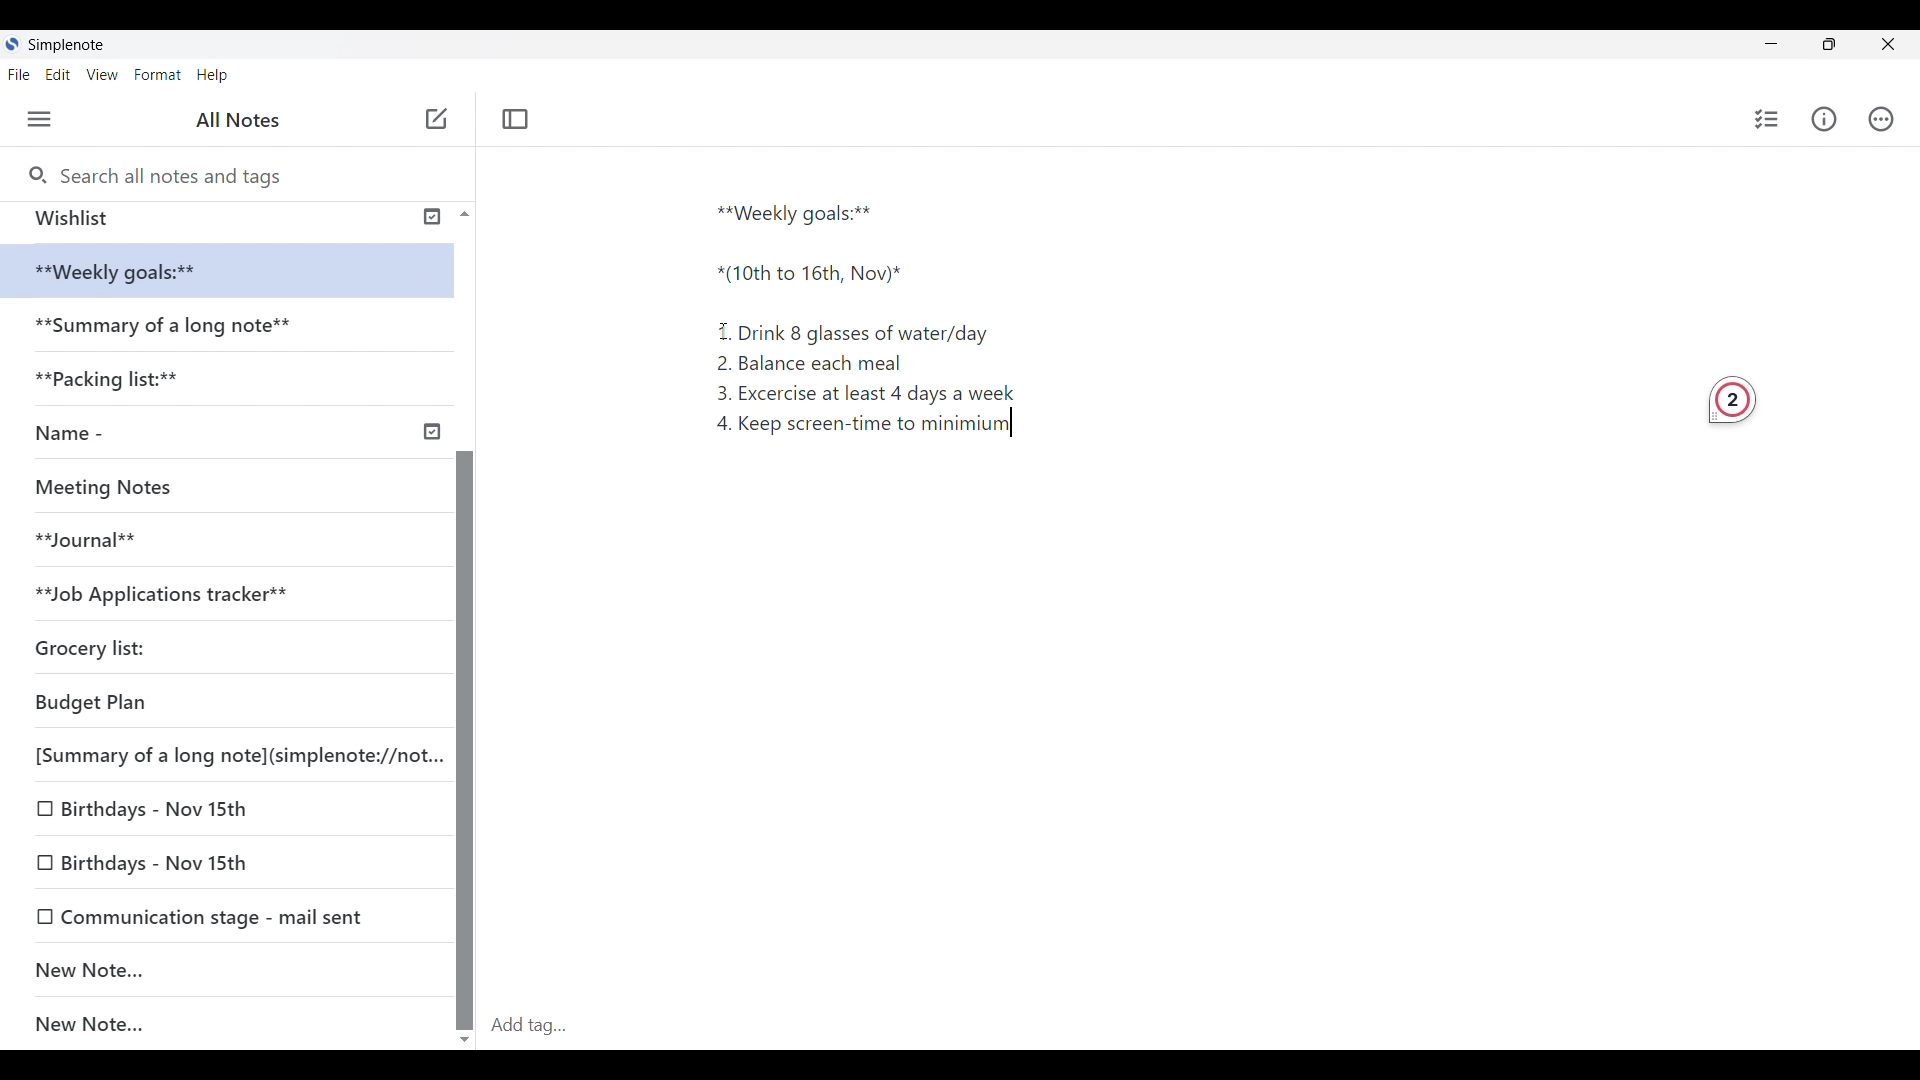 The width and height of the screenshot is (1920, 1080). Describe the element at coordinates (466, 1033) in the screenshot. I see `scroll down button` at that location.